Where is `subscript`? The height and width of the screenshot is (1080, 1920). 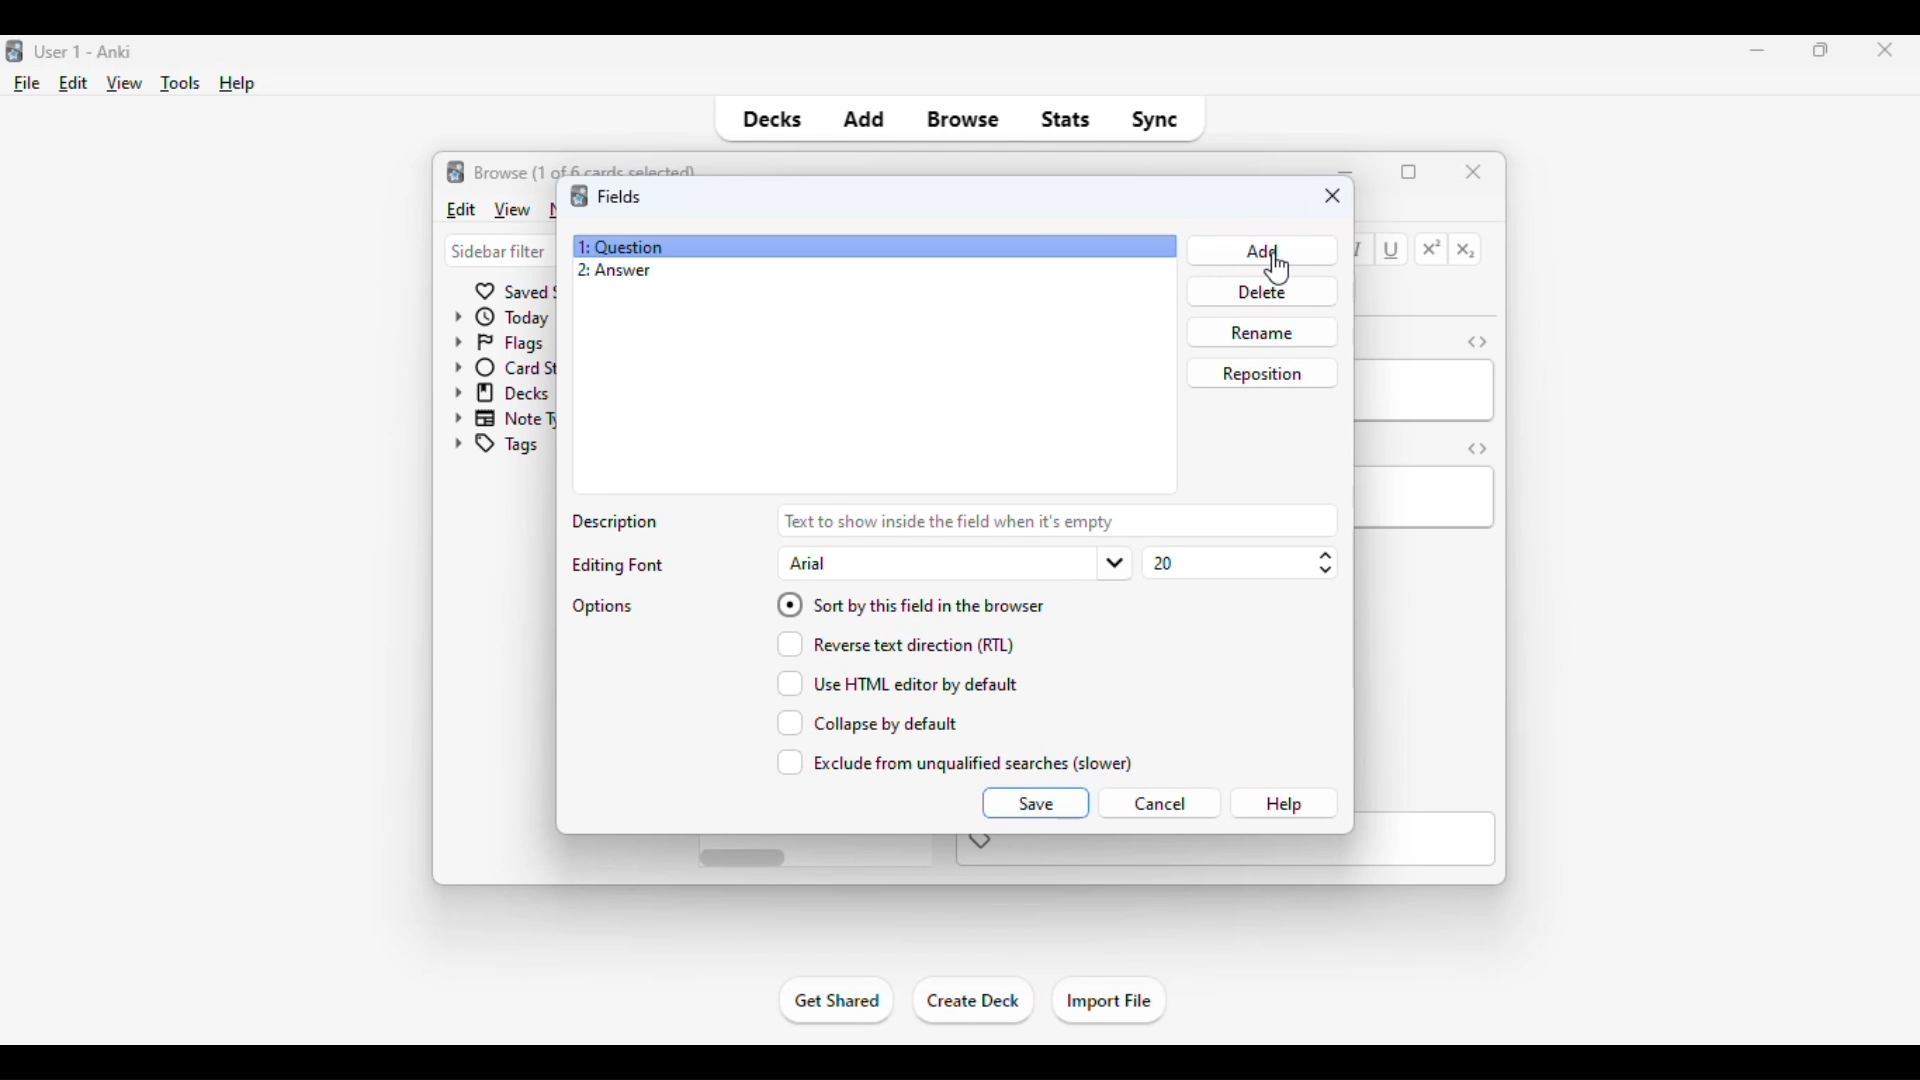 subscript is located at coordinates (1466, 251).